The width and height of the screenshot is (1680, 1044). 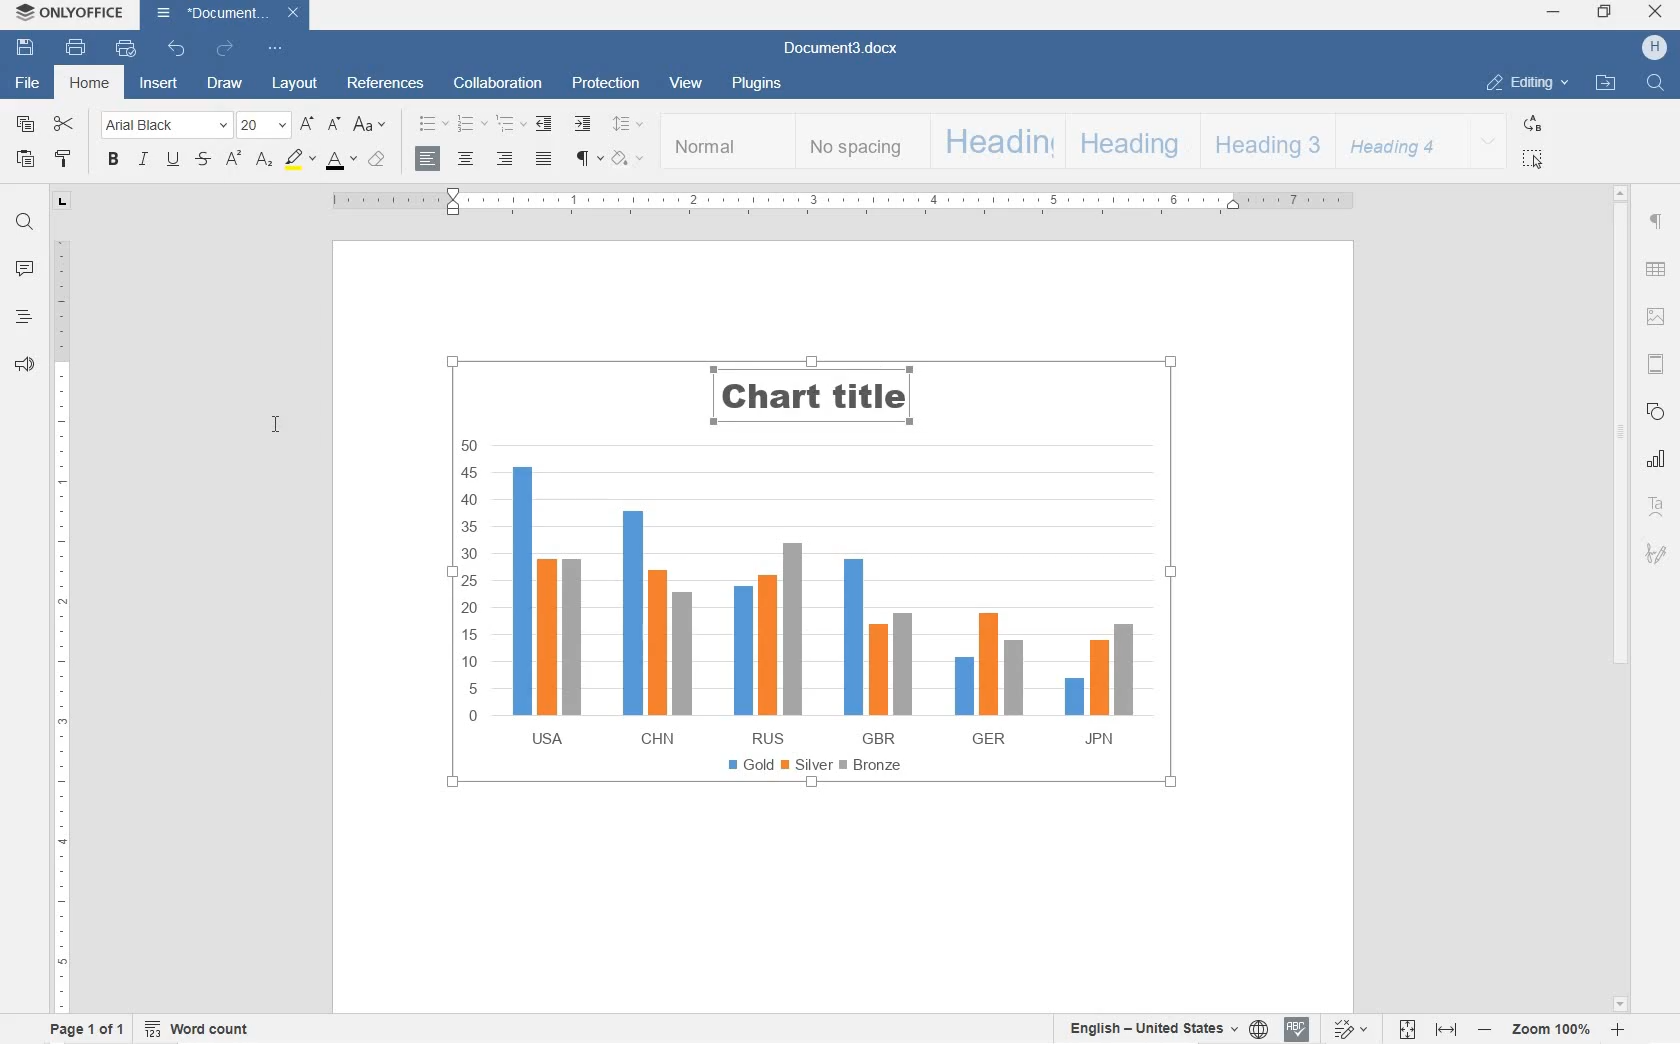 What do you see at coordinates (380, 158) in the screenshot?
I see `non printing characters` at bounding box center [380, 158].